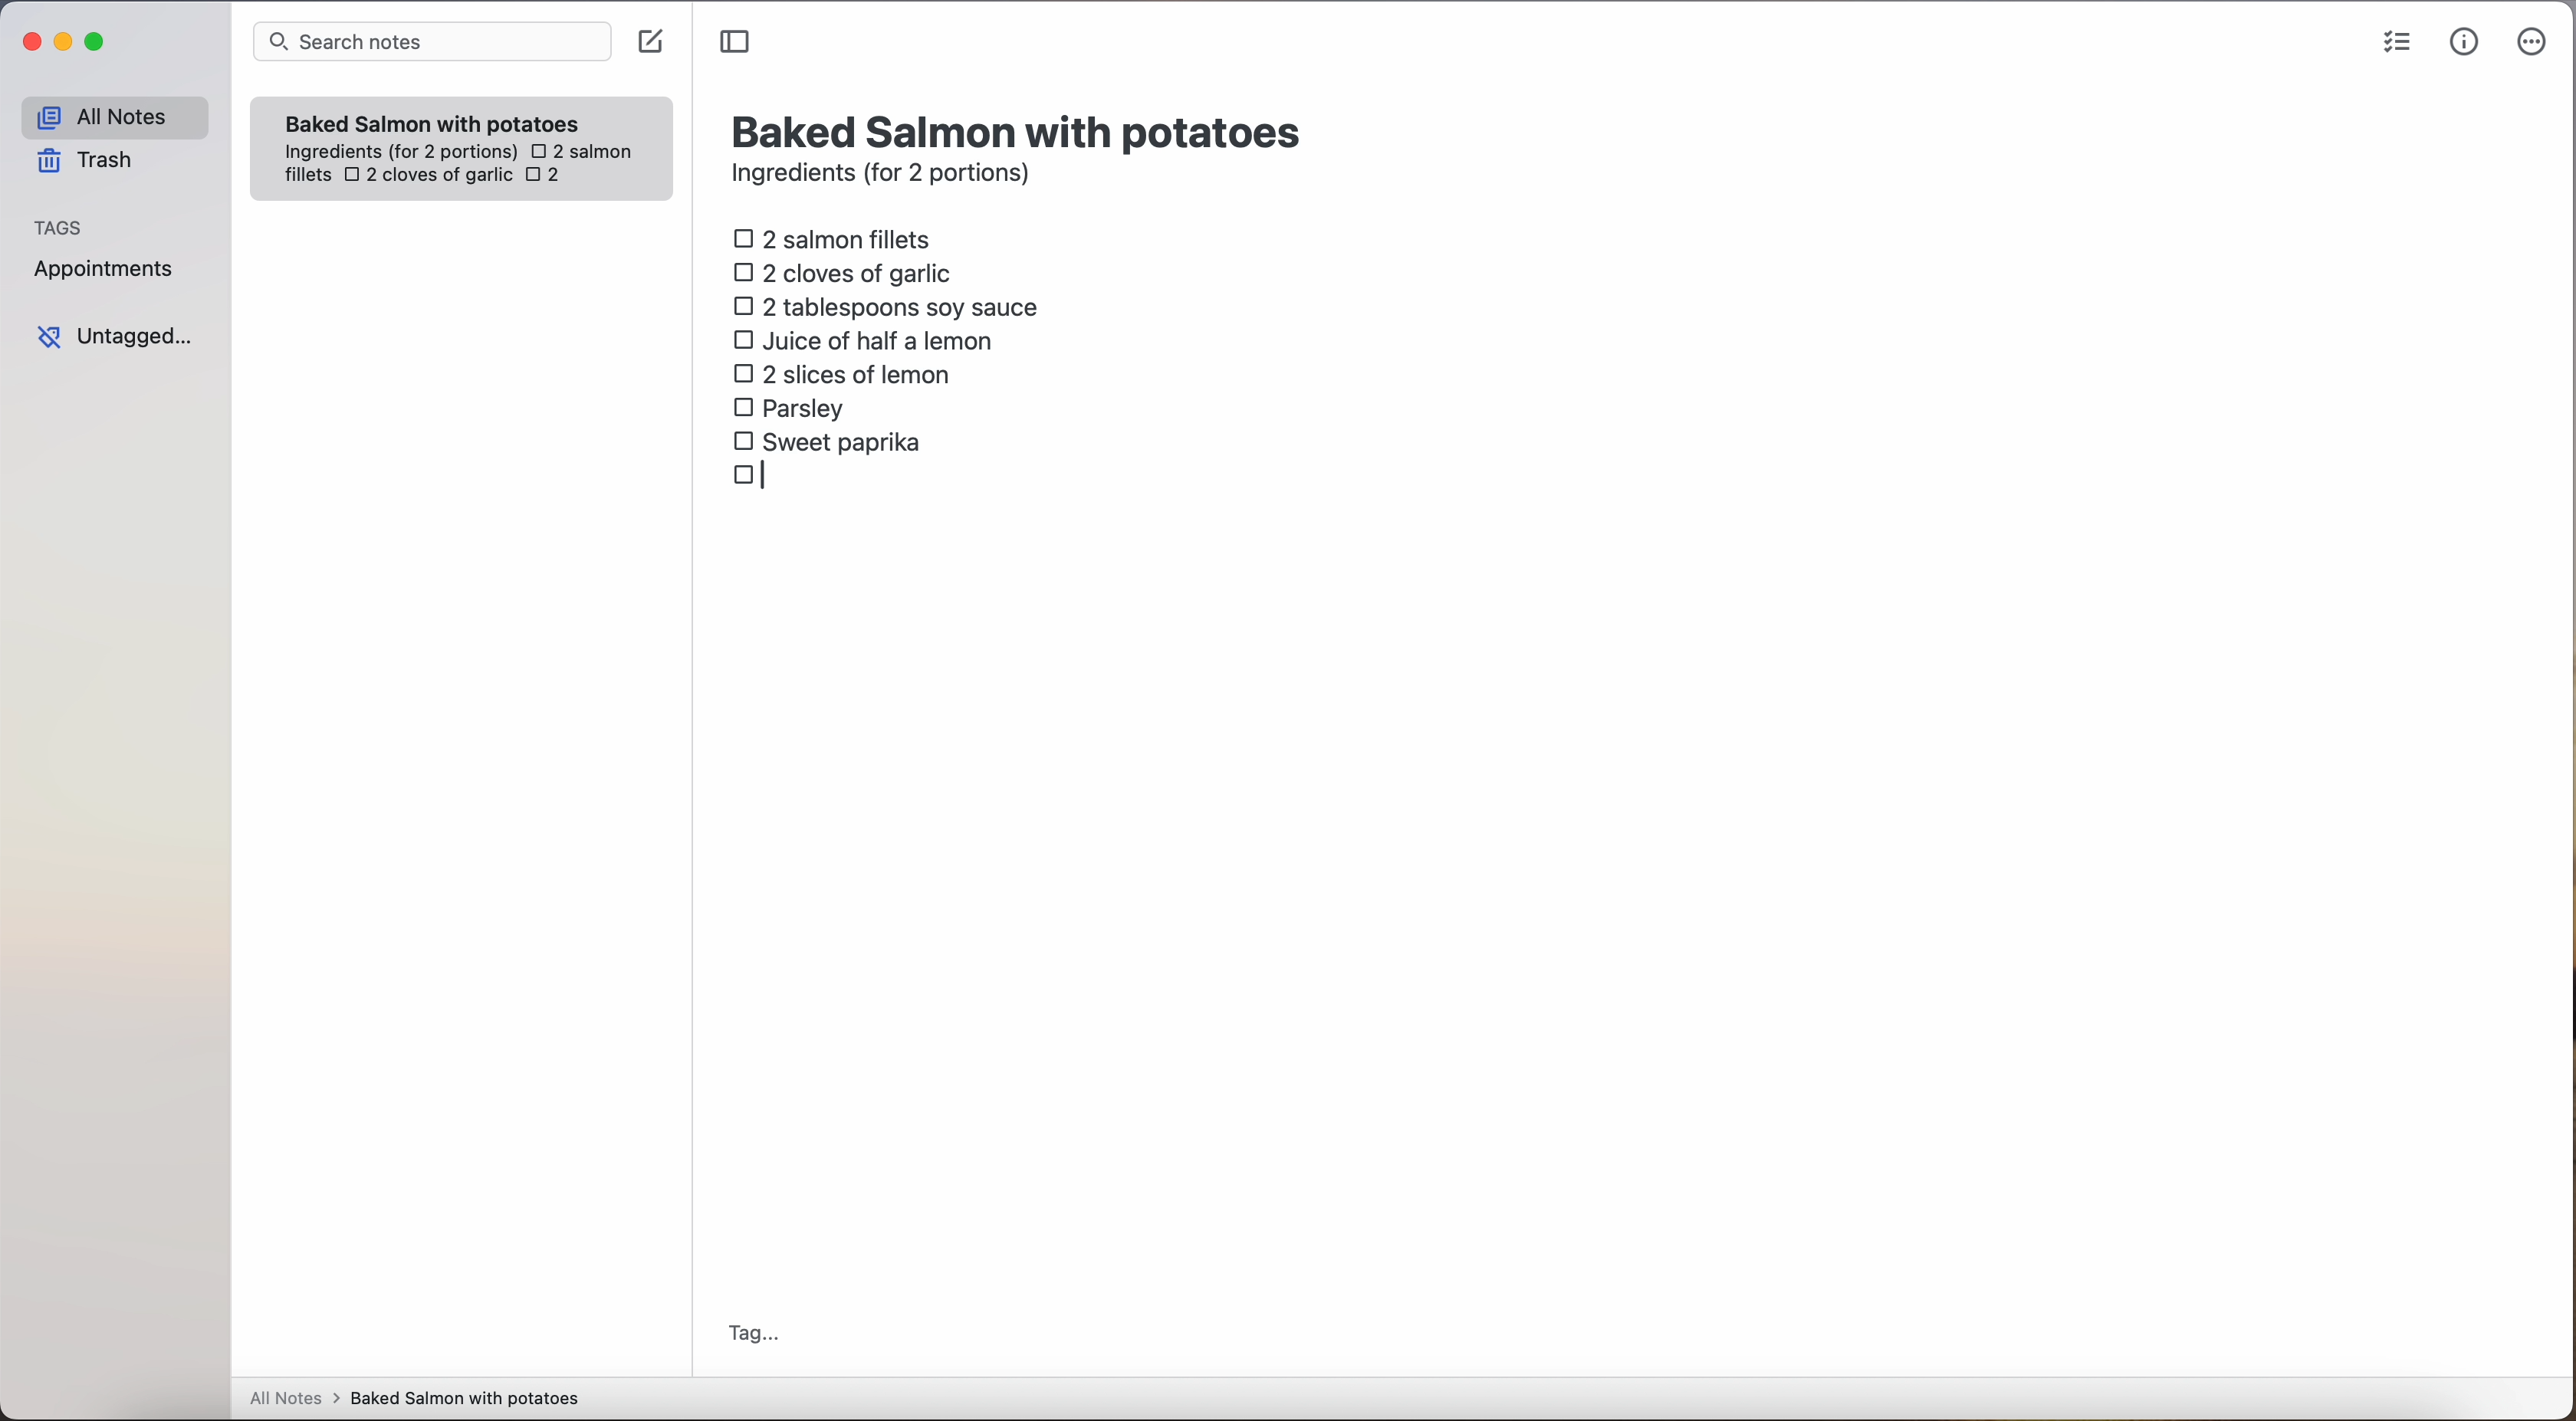  I want to click on search bar, so click(430, 44).